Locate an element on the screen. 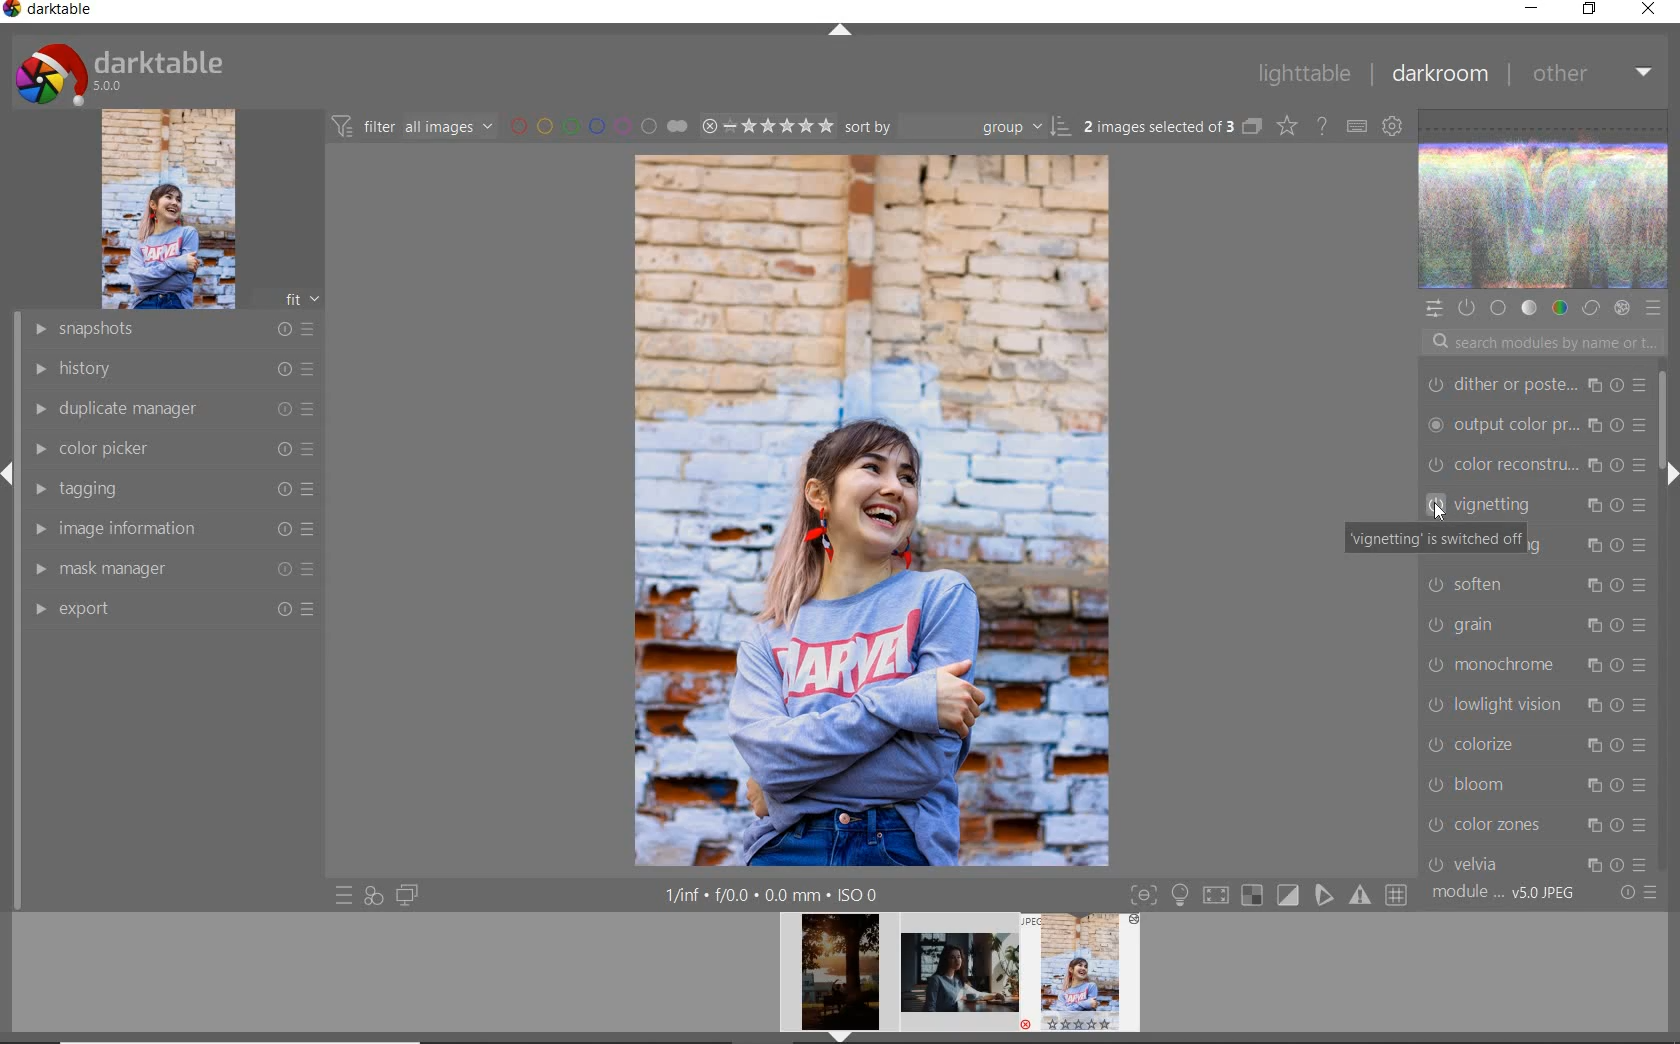 The width and height of the screenshot is (1680, 1044). history is located at coordinates (173, 367).